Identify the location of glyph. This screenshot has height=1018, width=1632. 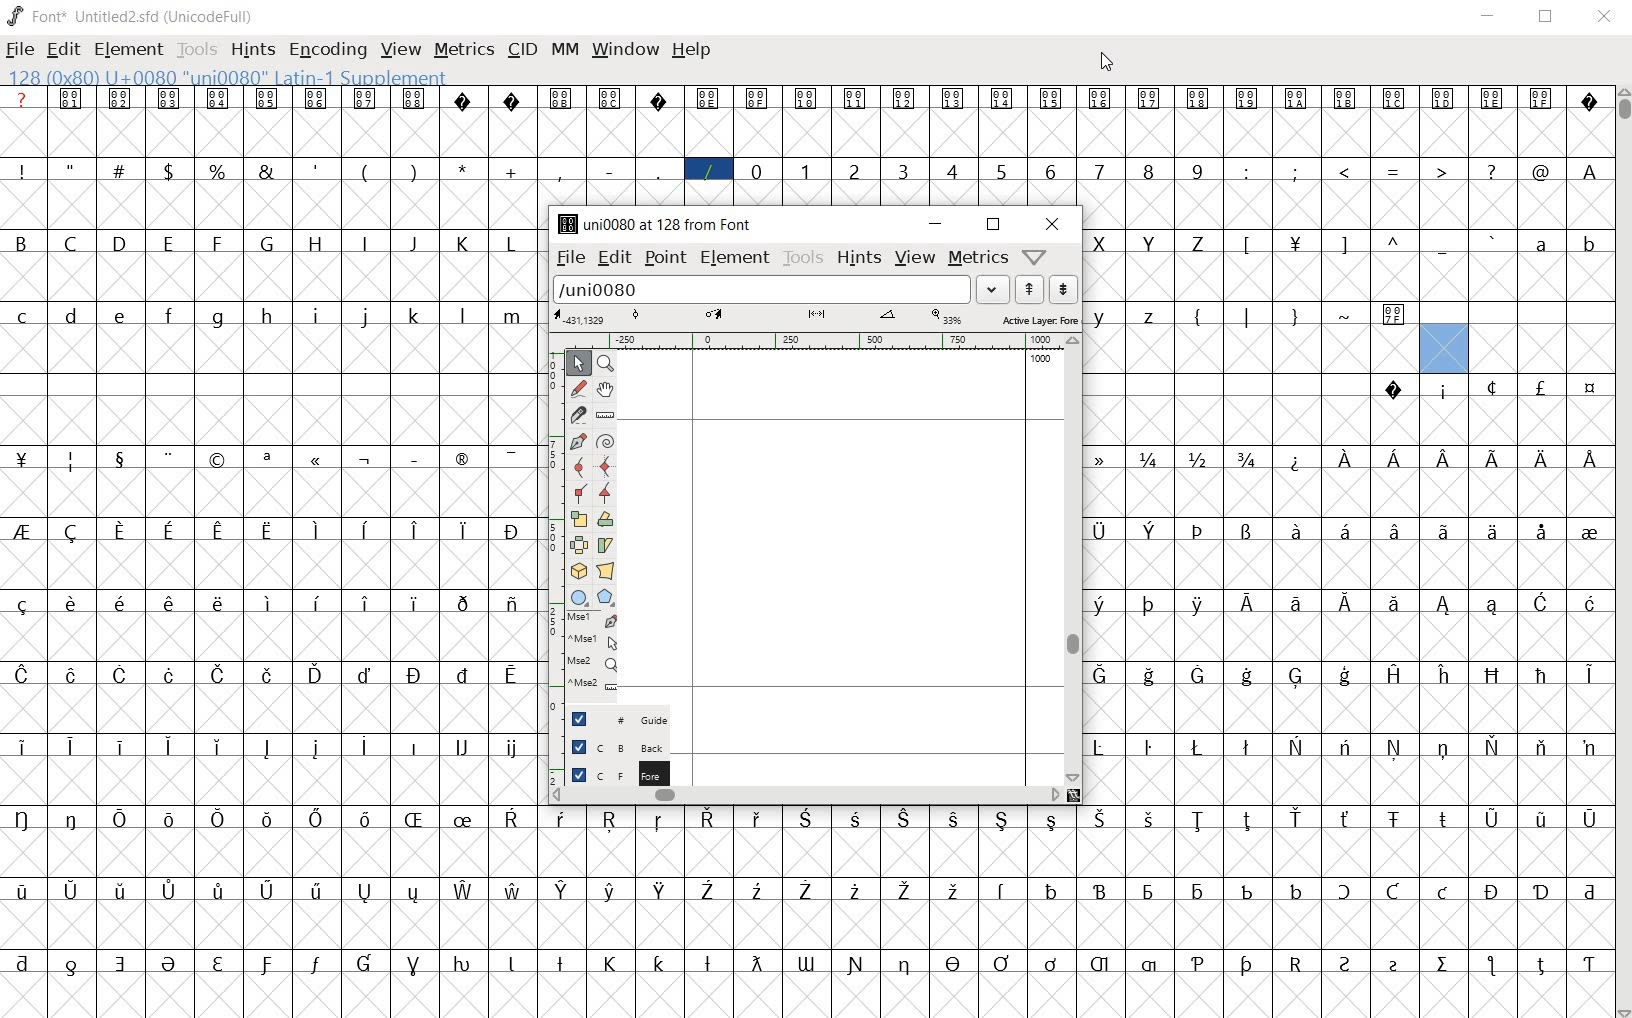
(1394, 98).